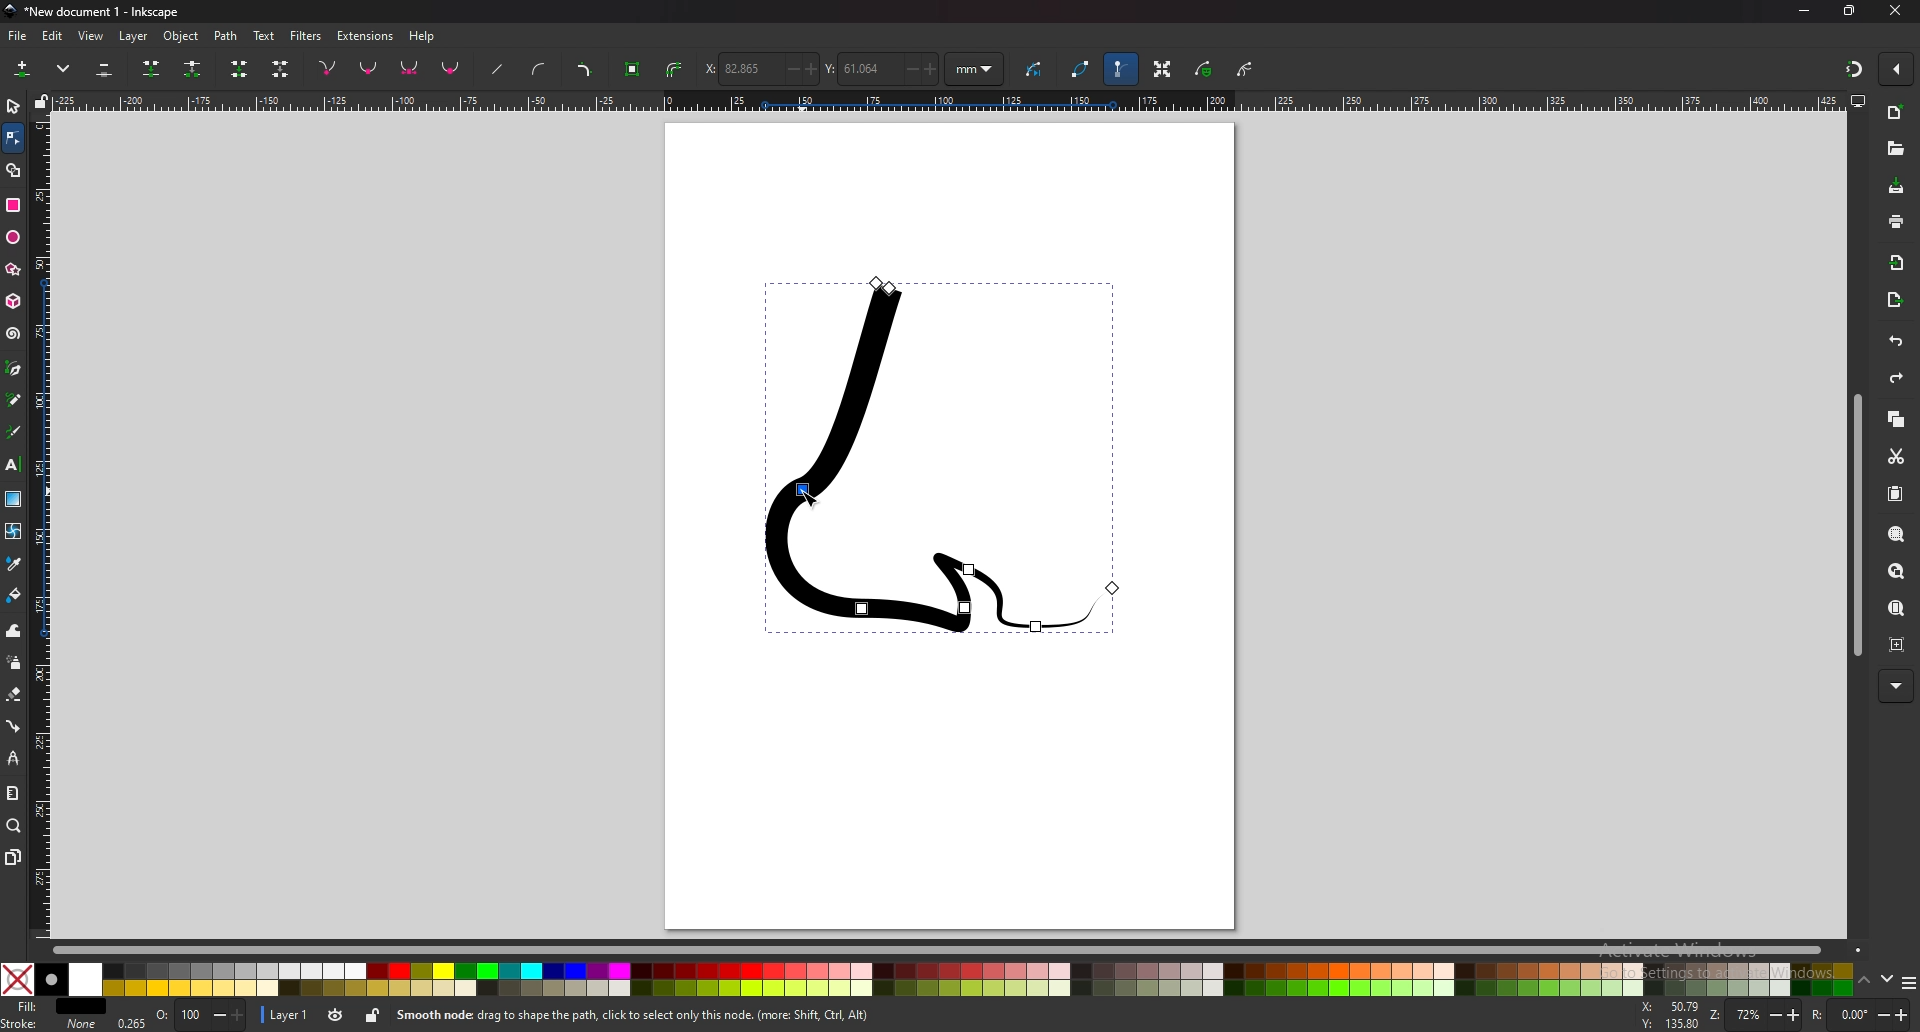 The height and width of the screenshot is (1032, 1920). I want to click on print, so click(1896, 220).